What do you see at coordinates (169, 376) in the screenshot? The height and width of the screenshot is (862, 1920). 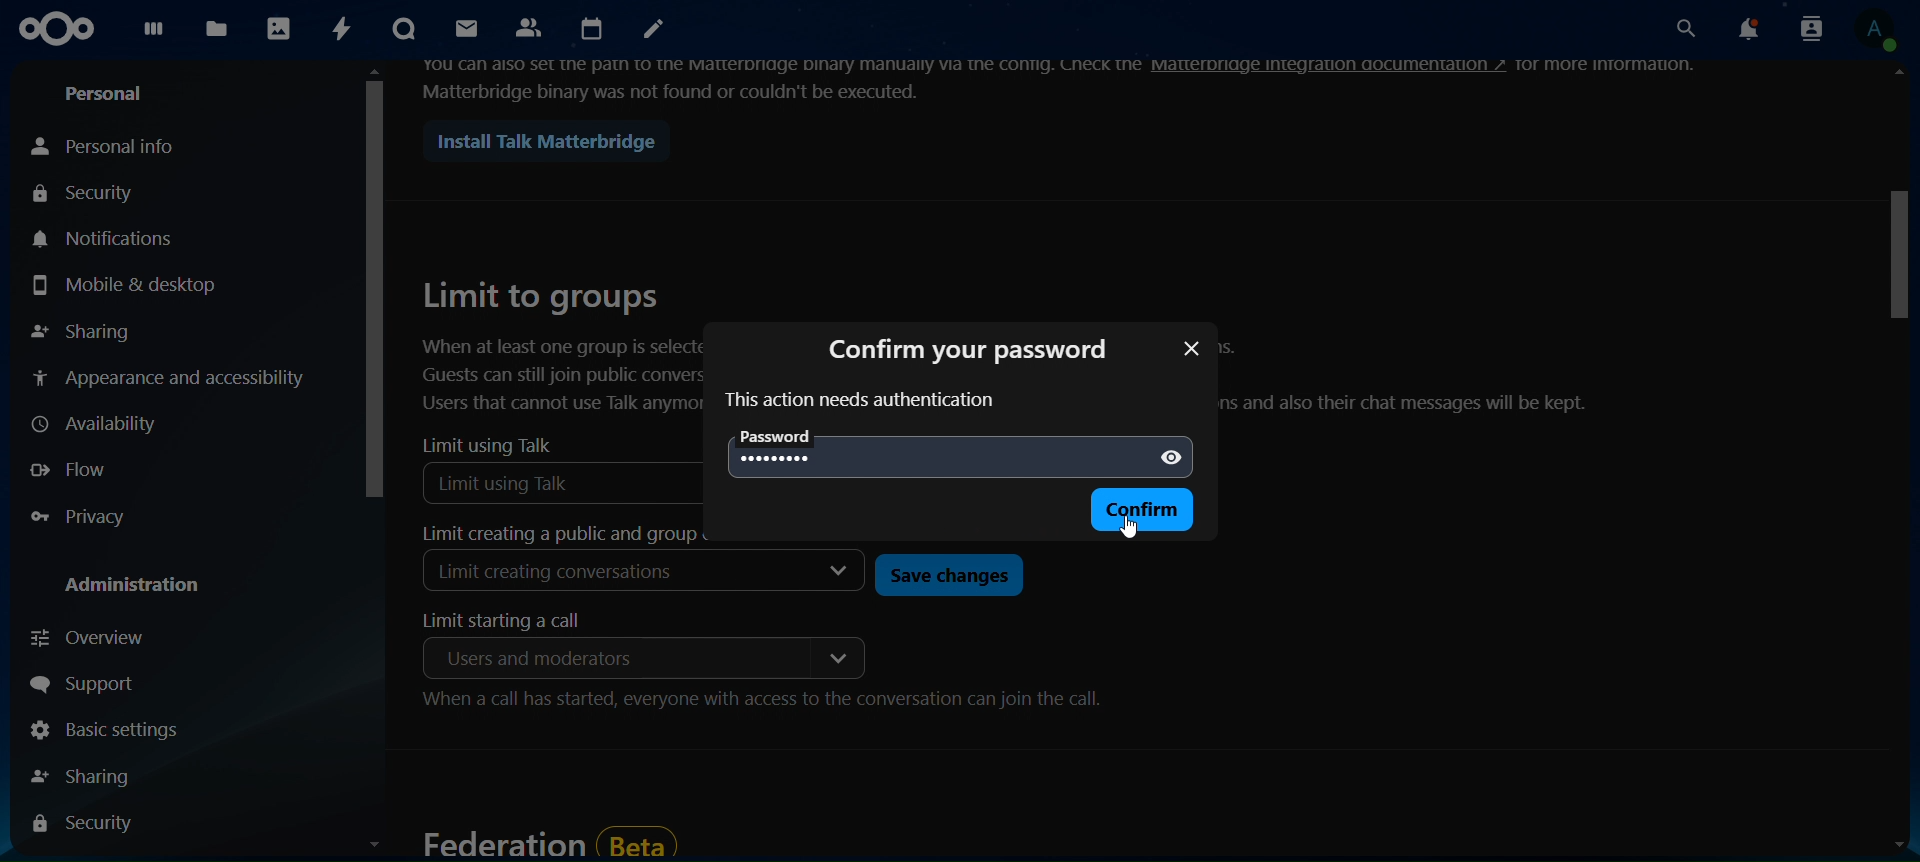 I see `appearance and accessibility` at bounding box center [169, 376].